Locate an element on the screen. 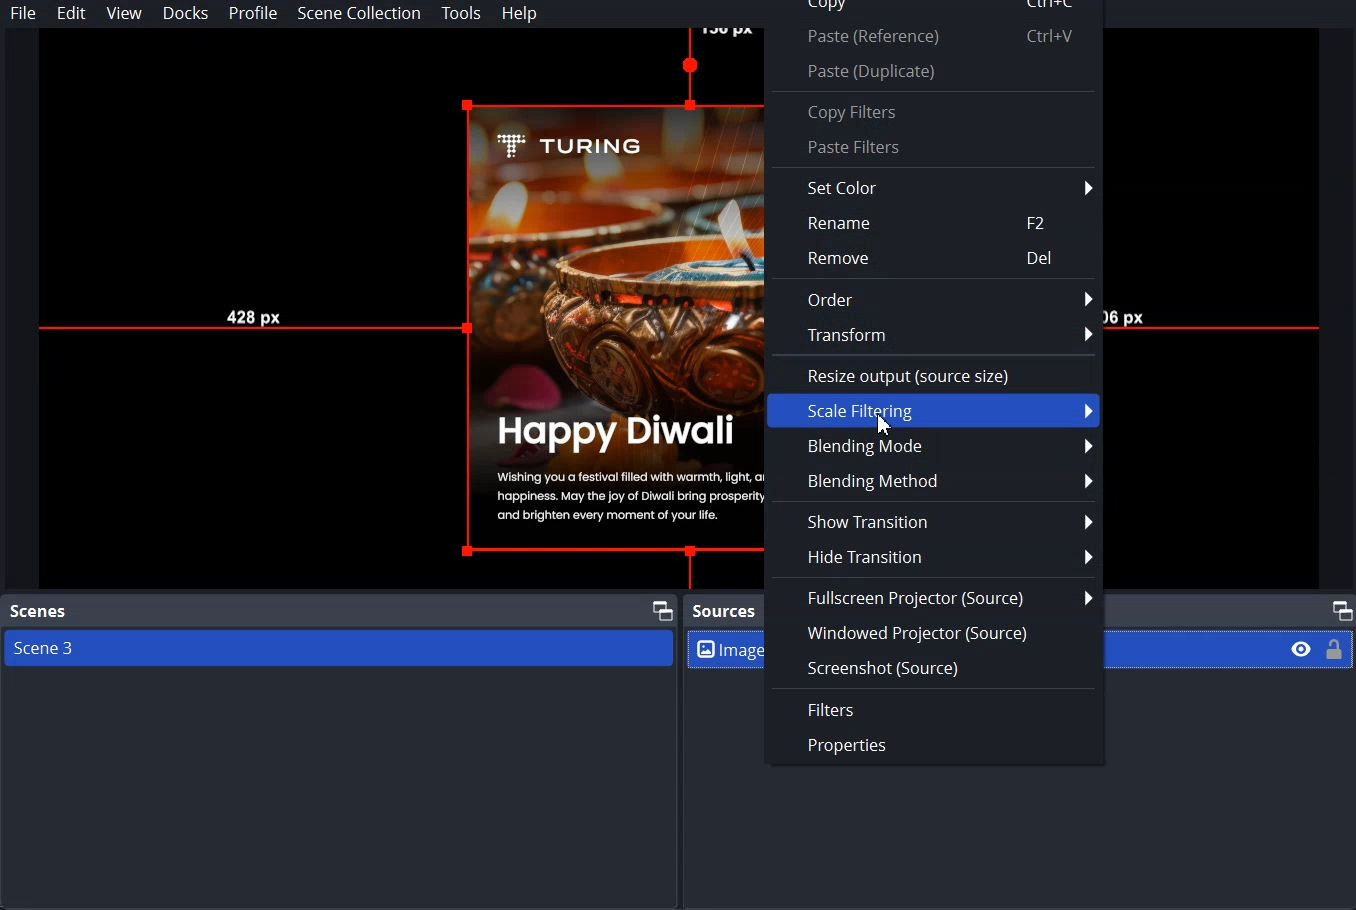  Paste  is located at coordinates (933, 70).